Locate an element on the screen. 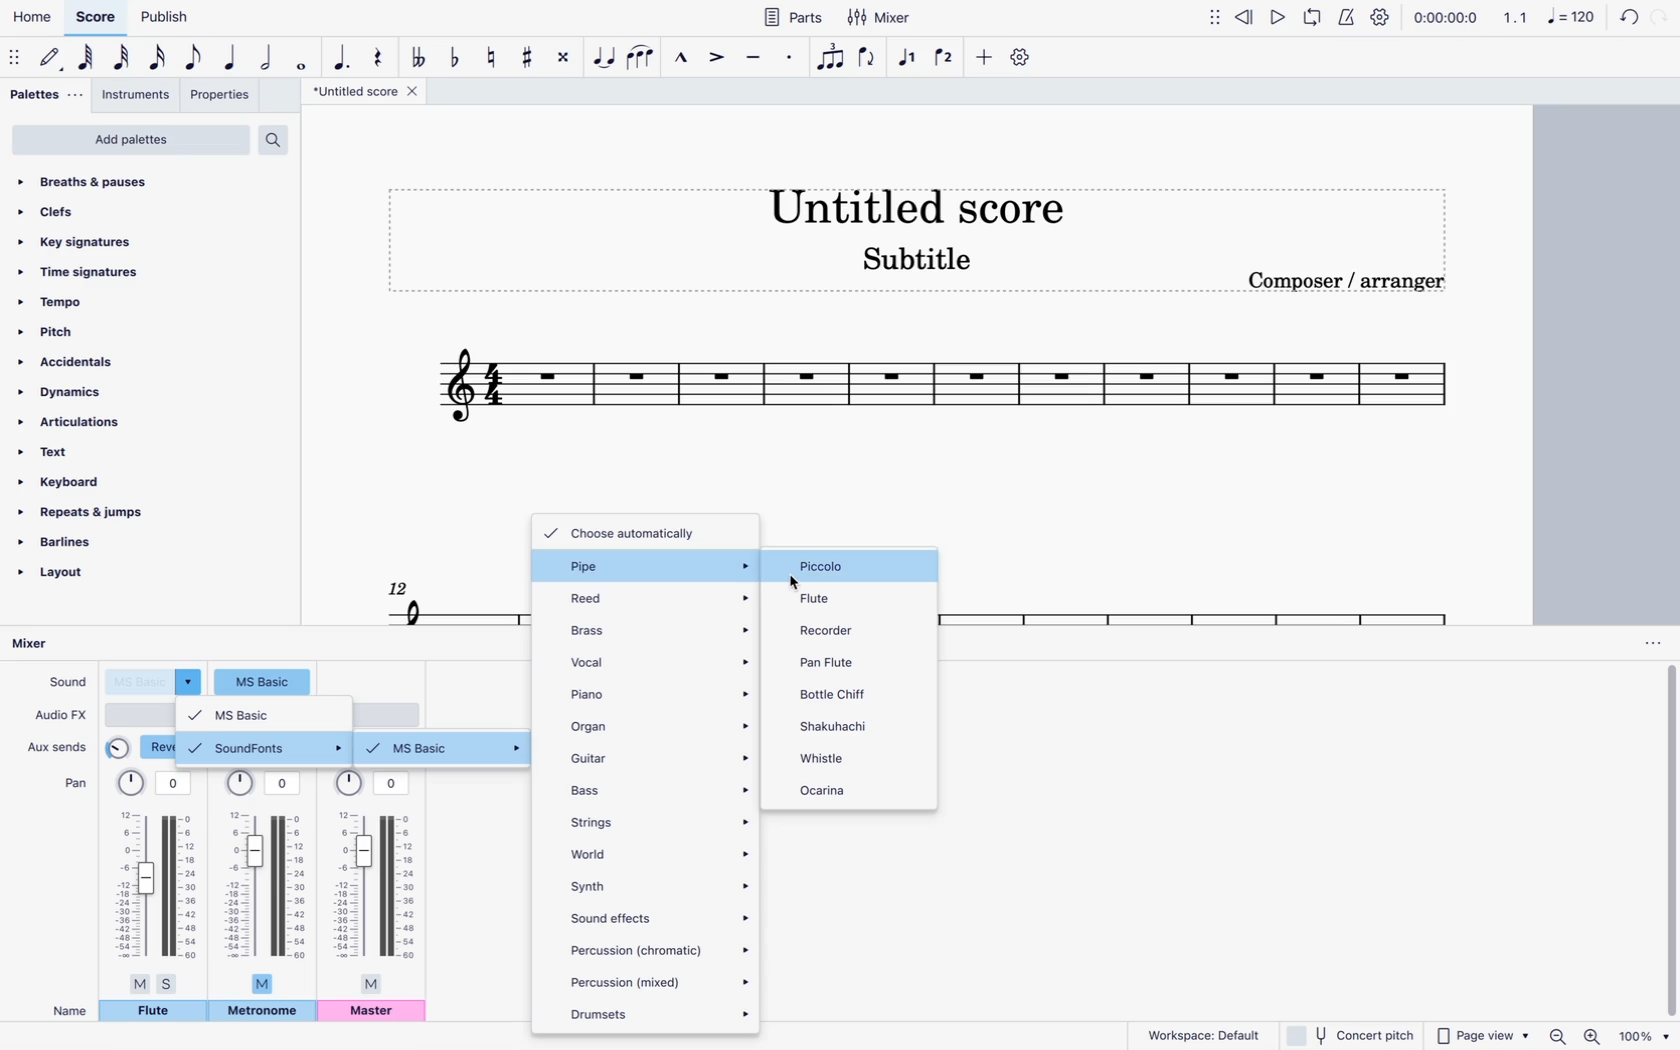  settings is located at coordinates (1381, 17).